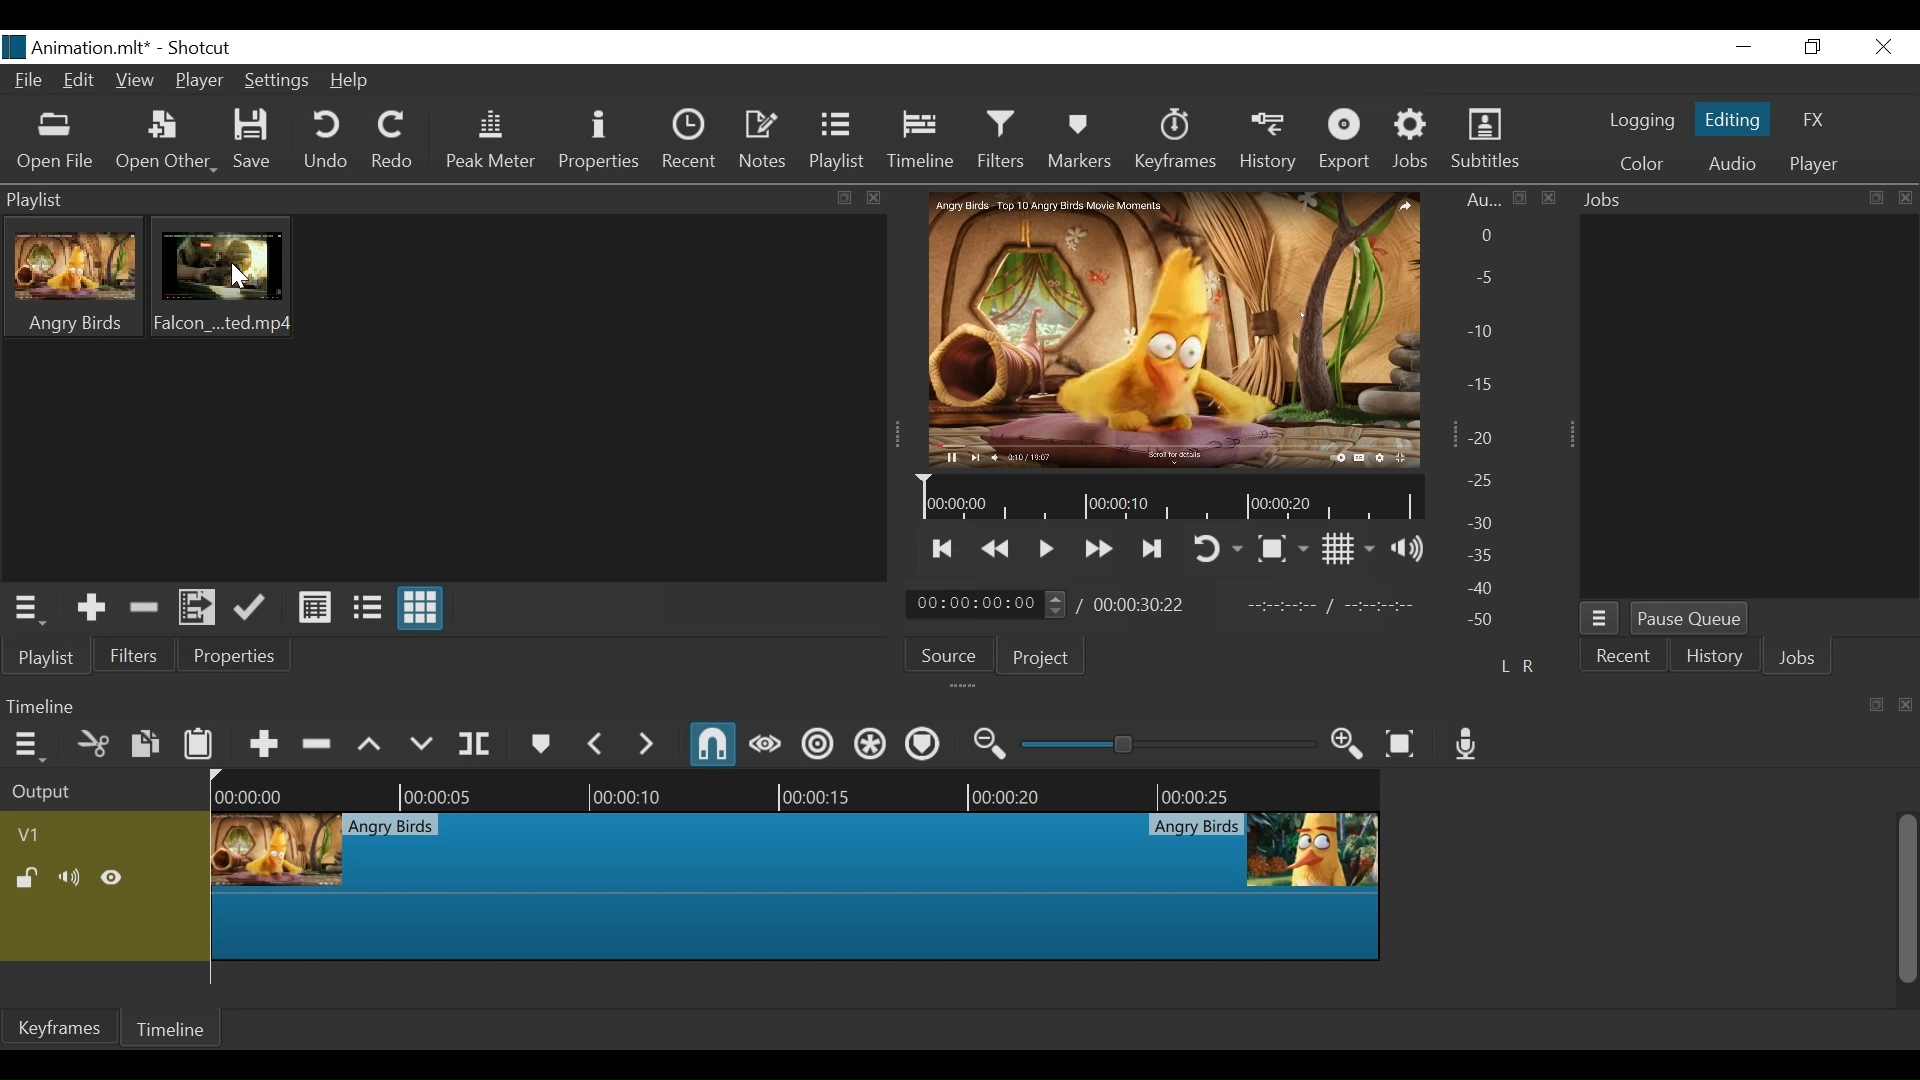 Image resolution: width=1920 pixels, height=1080 pixels. Describe the element at coordinates (31, 835) in the screenshot. I see `Track Header` at that location.